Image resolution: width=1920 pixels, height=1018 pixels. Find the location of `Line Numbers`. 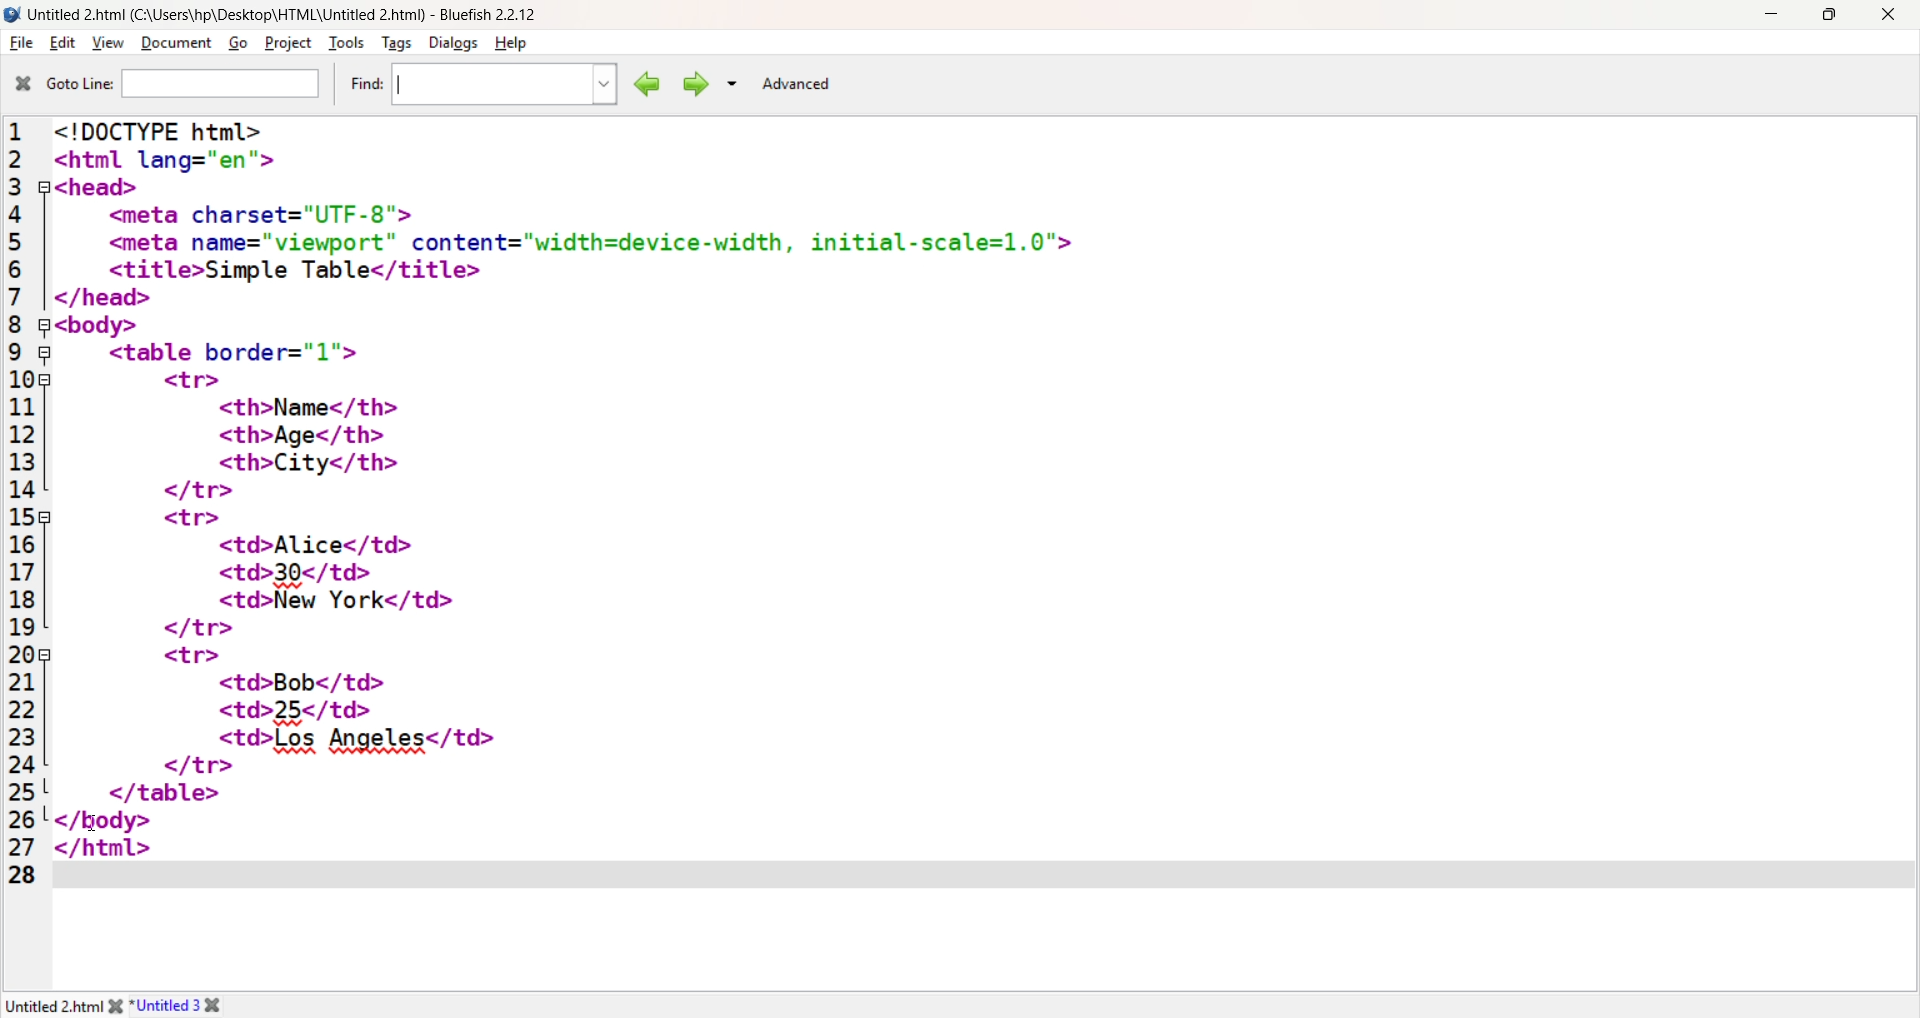

Line Numbers is located at coordinates (23, 505).